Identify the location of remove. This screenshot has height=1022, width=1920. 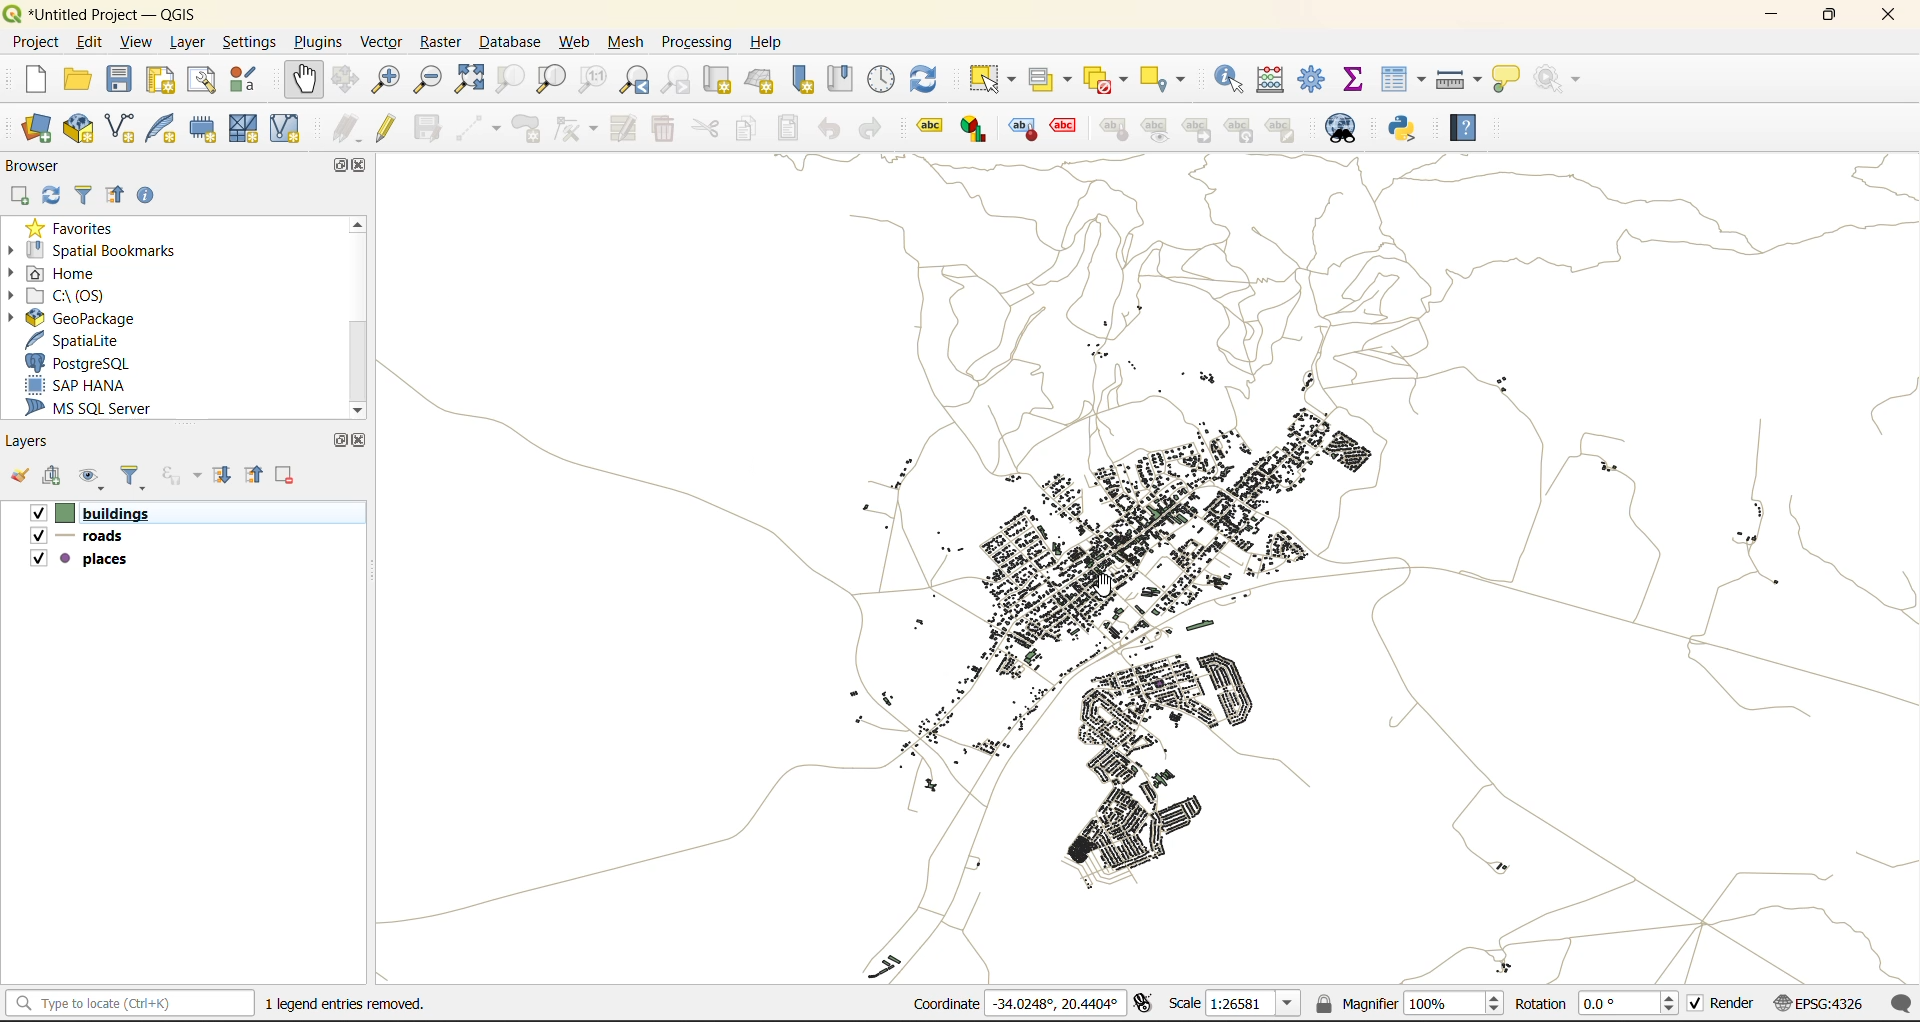
(291, 475).